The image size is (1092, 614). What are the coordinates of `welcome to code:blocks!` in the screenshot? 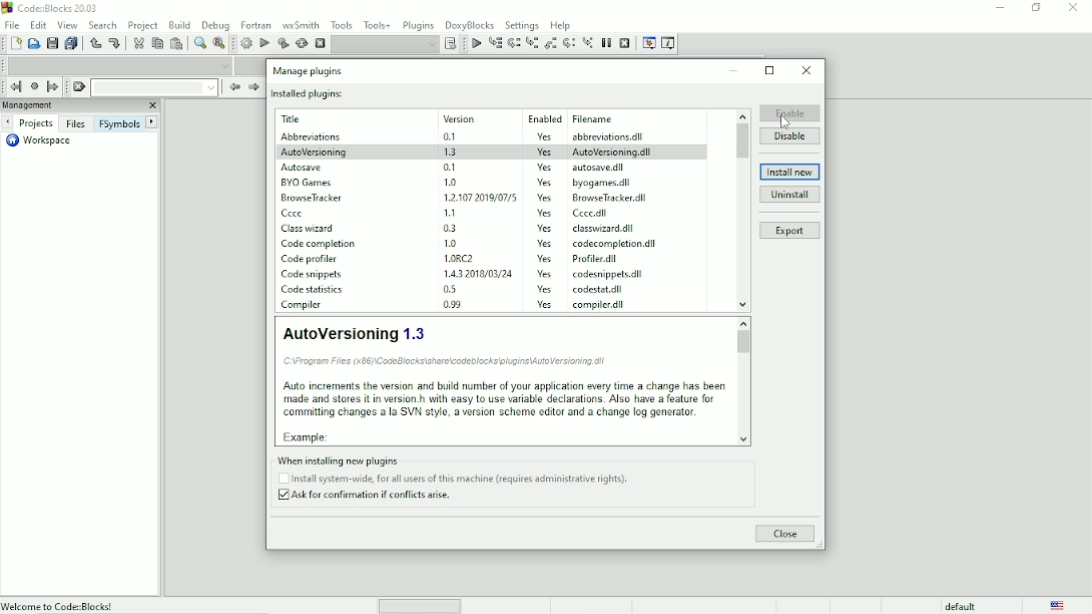 It's located at (111, 605).